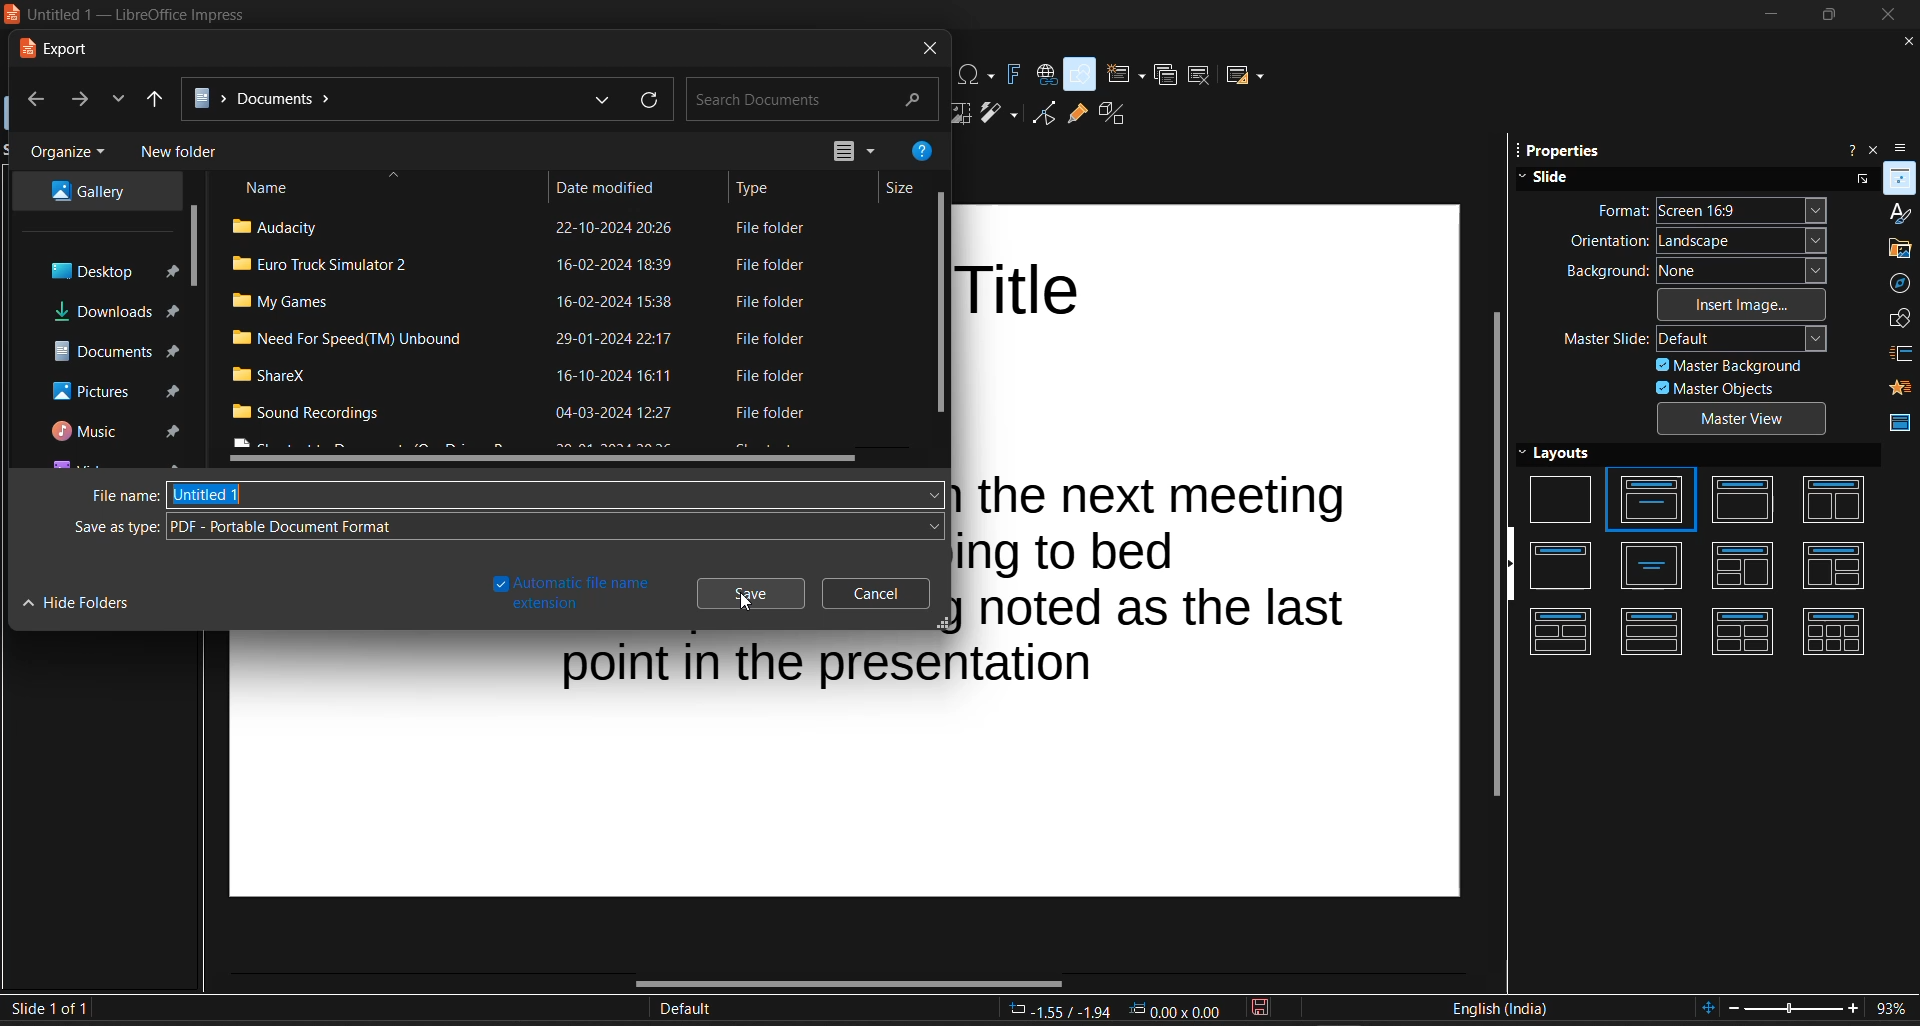 This screenshot has height=1026, width=1920. What do you see at coordinates (1900, 215) in the screenshot?
I see `styles` at bounding box center [1900, 215].